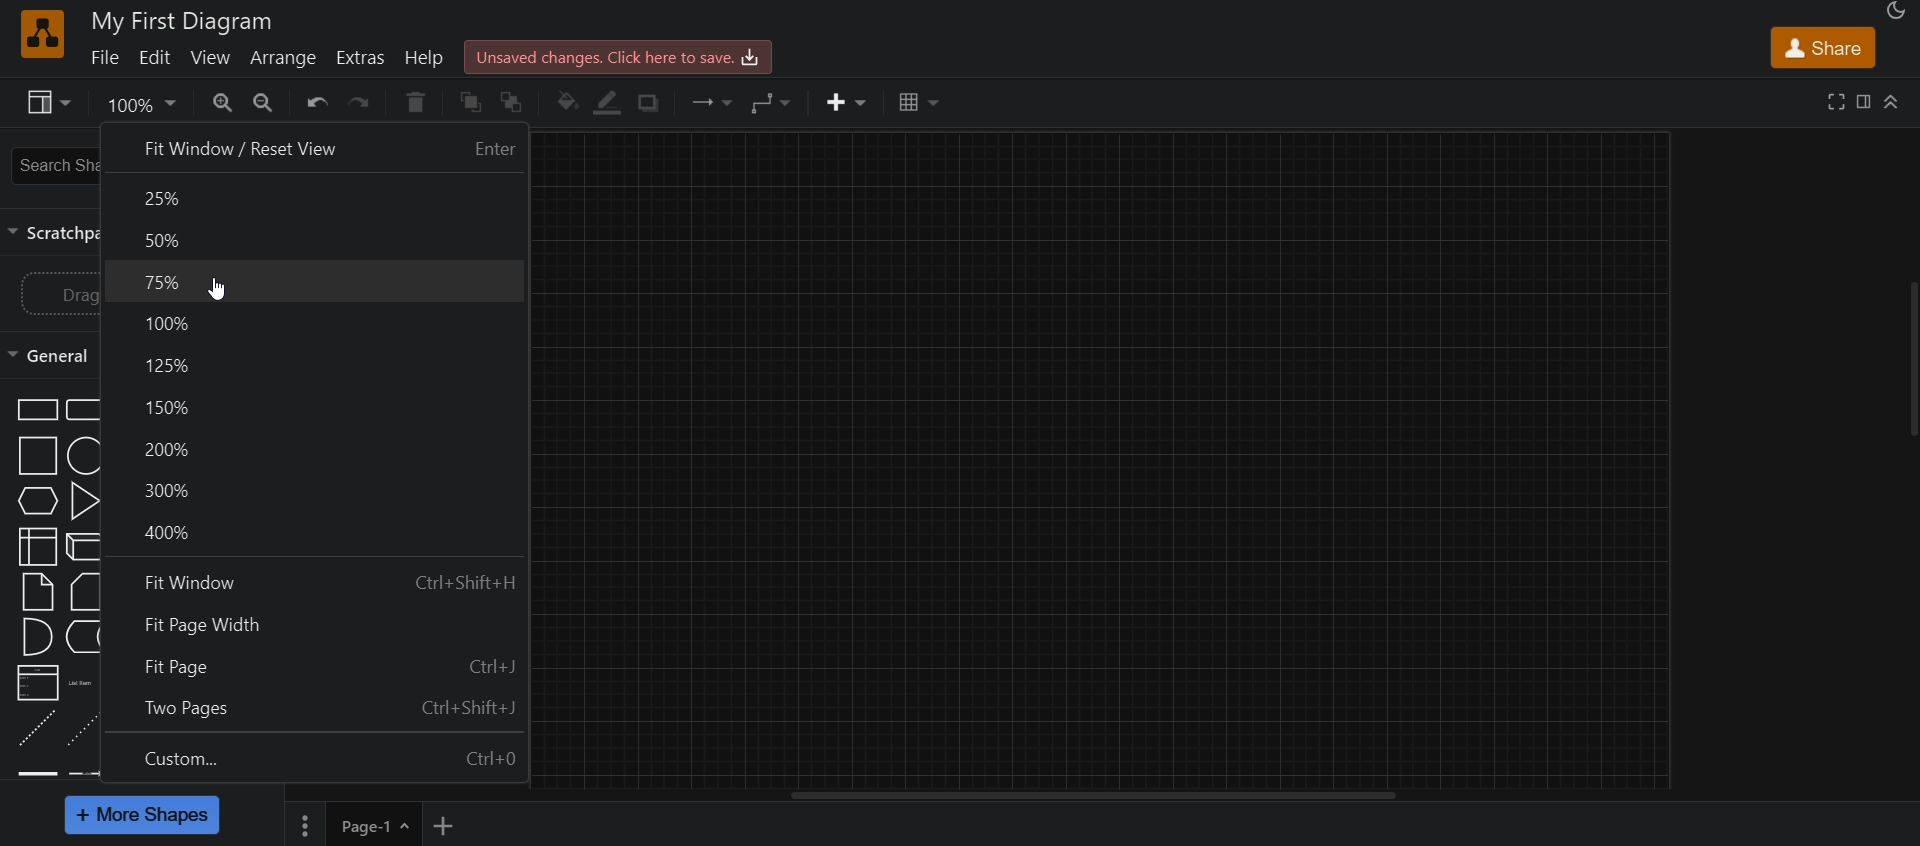 The height and width of the screenshot is (846, 1920). I want to click on redo, so click(365, 105).